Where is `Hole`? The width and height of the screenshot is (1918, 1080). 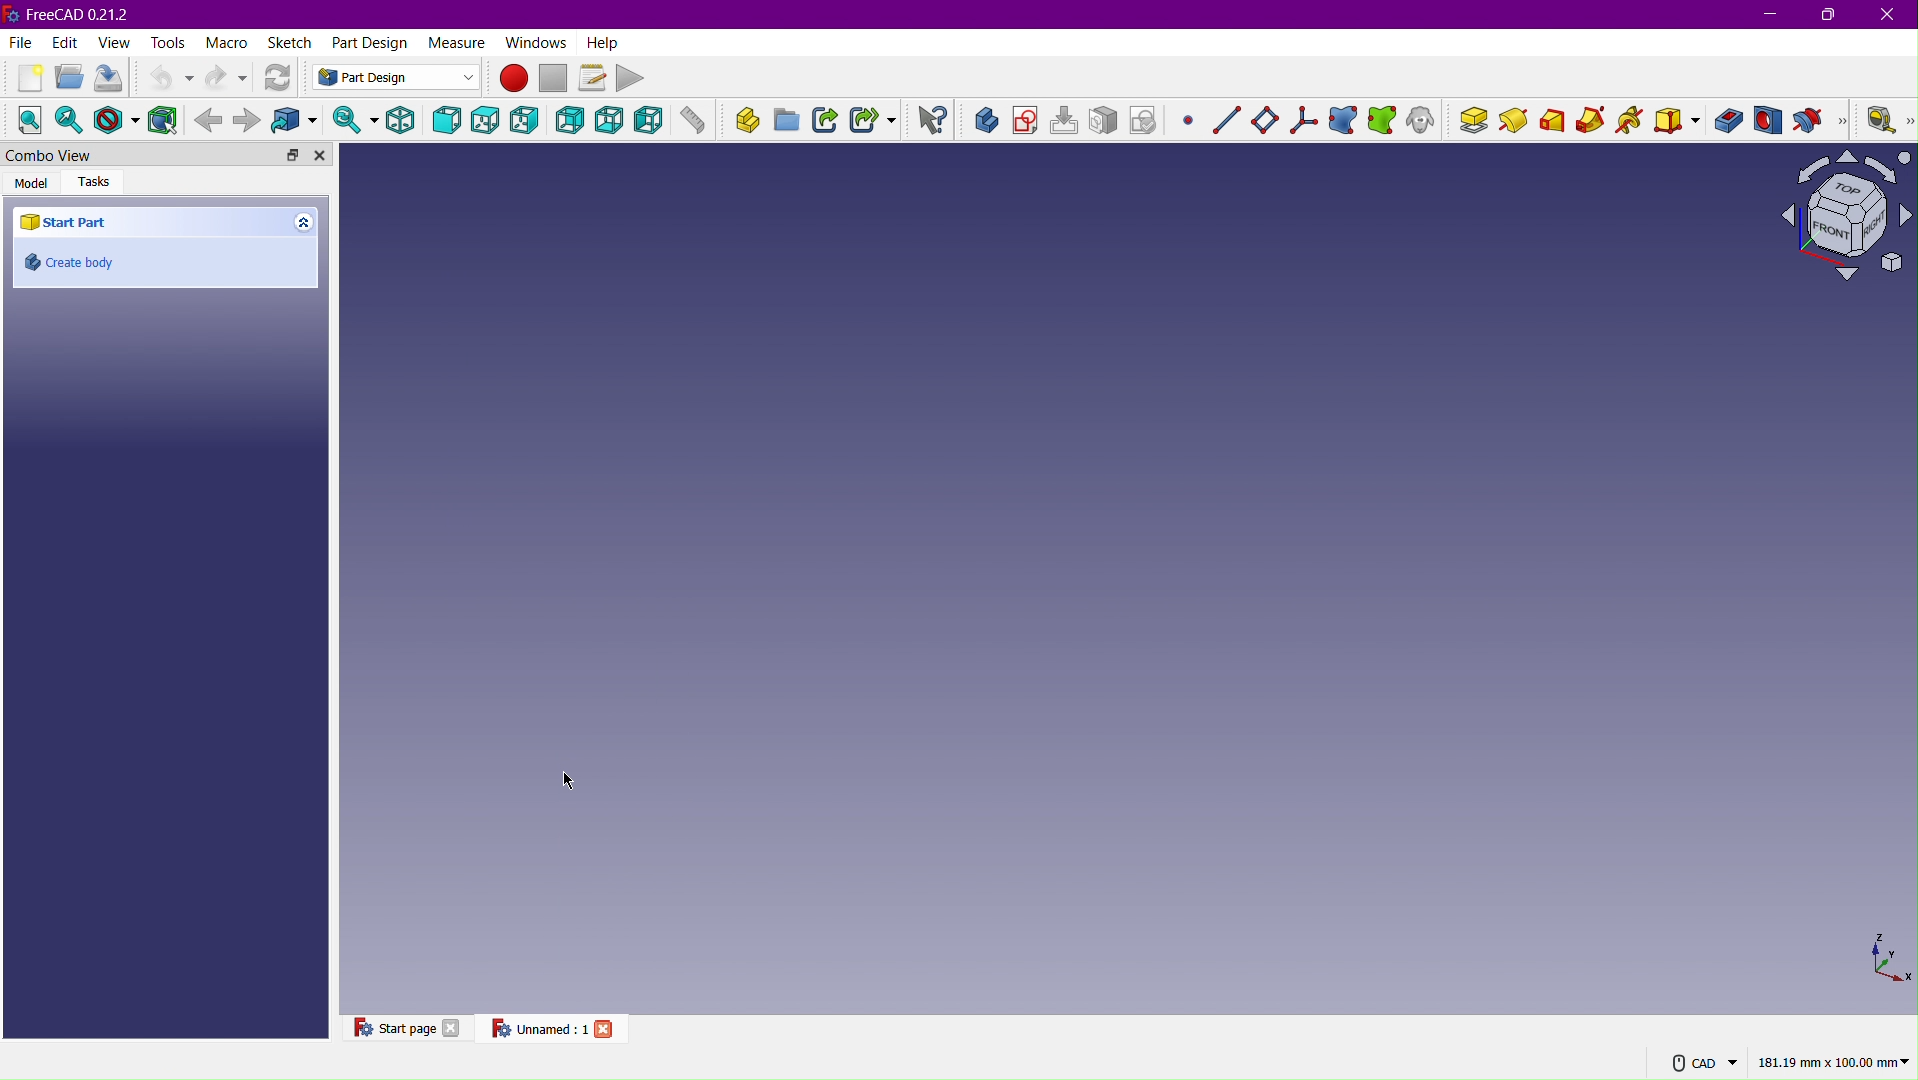 Hole is located at coordinates (1769, 123).